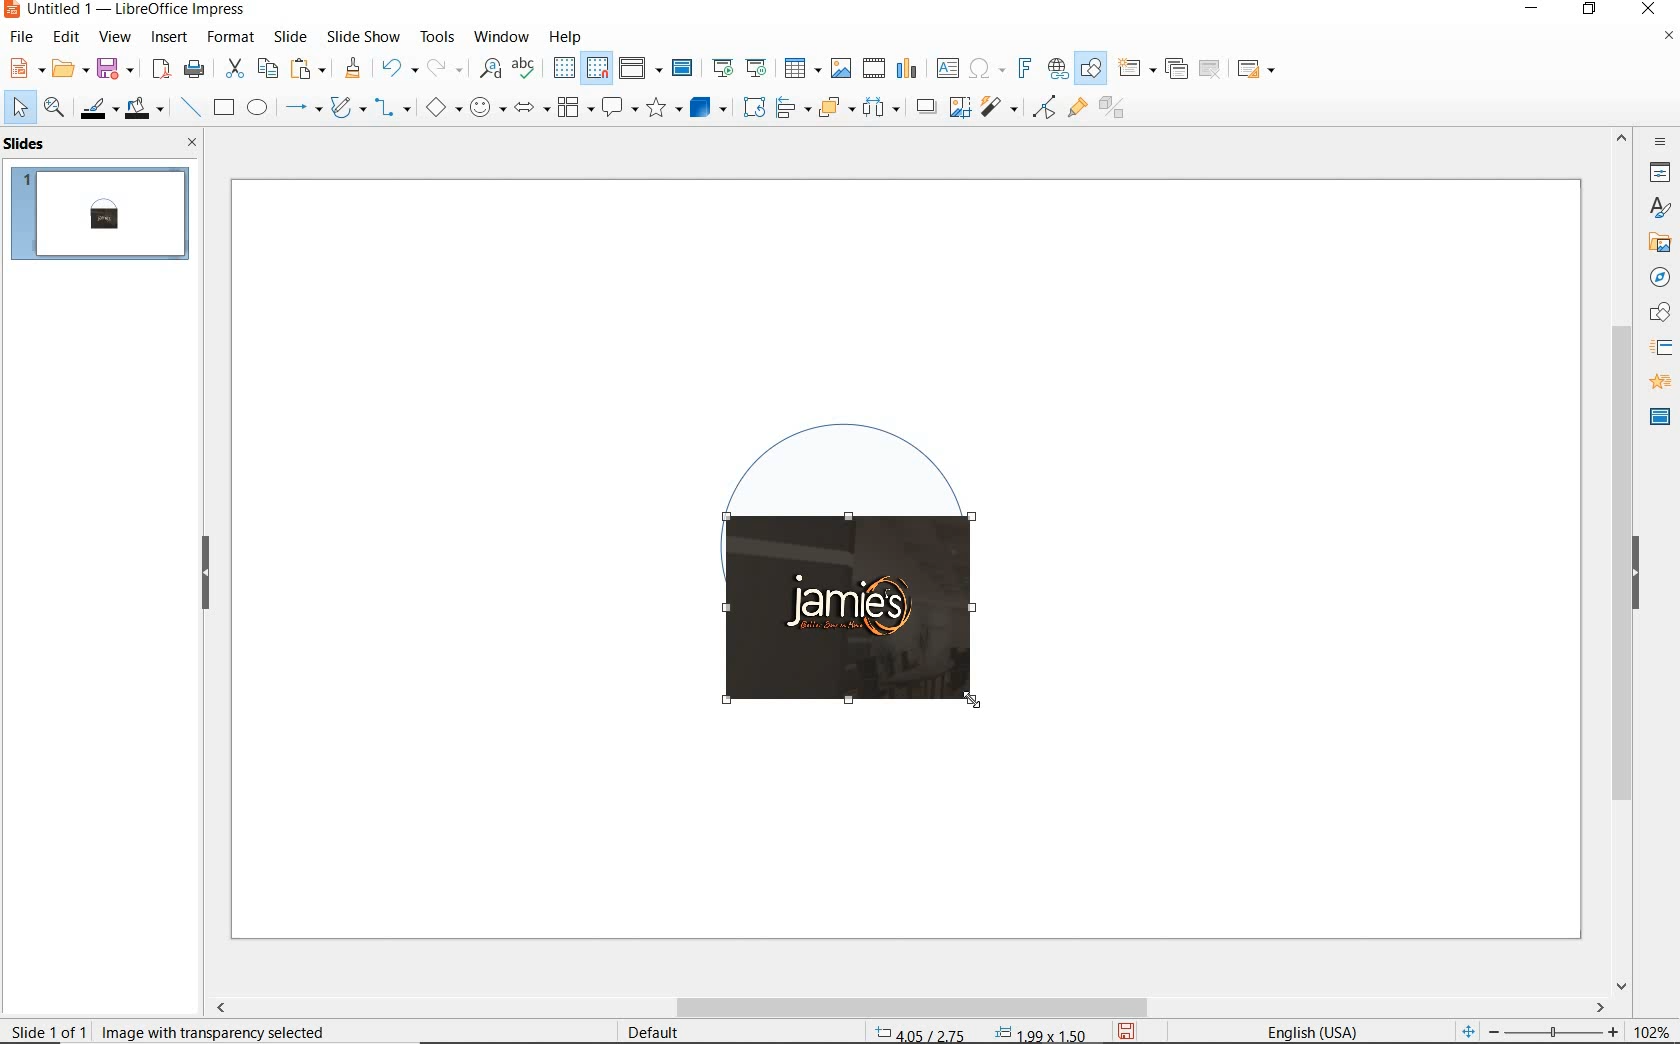 This screenshot has height=1044, width=1680. What do you see at coordinates (115, 67) in the screenshot?
I see `save` at bounding box center [115, 67].